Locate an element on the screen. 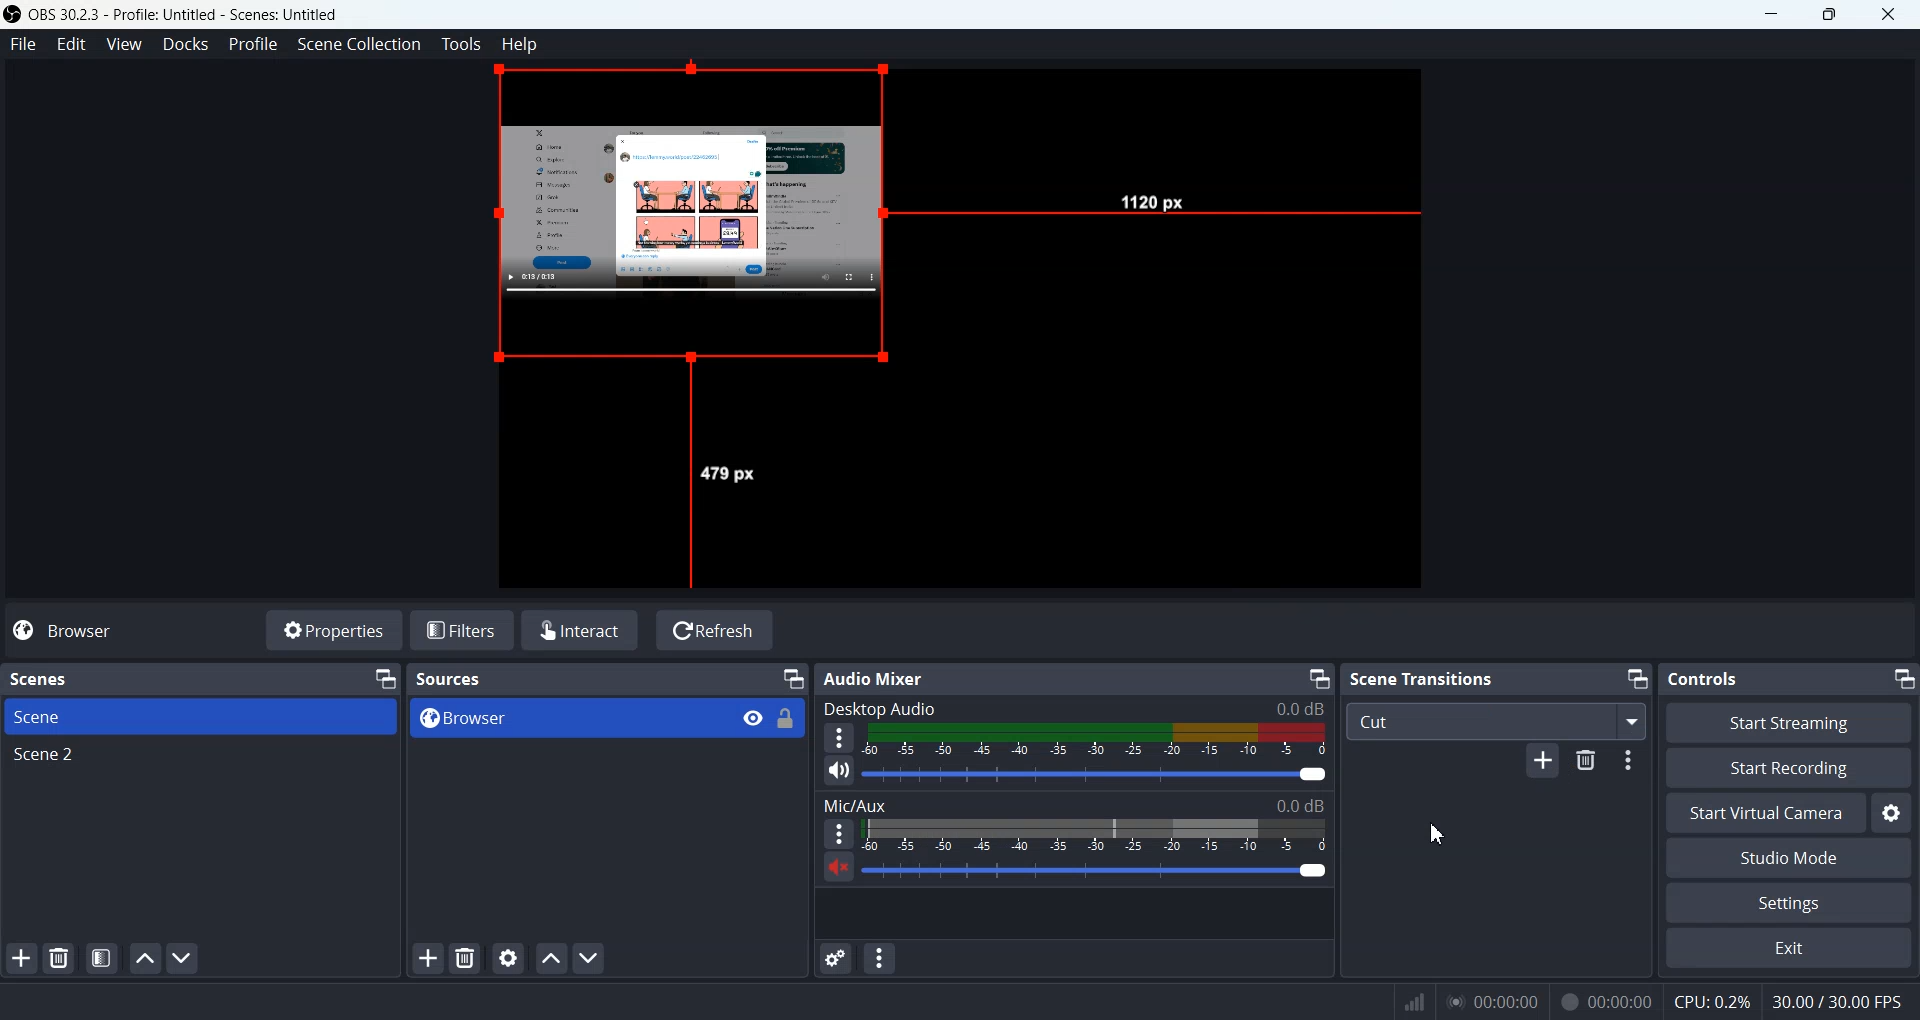  Move source down is located at coordinates (589, 958).